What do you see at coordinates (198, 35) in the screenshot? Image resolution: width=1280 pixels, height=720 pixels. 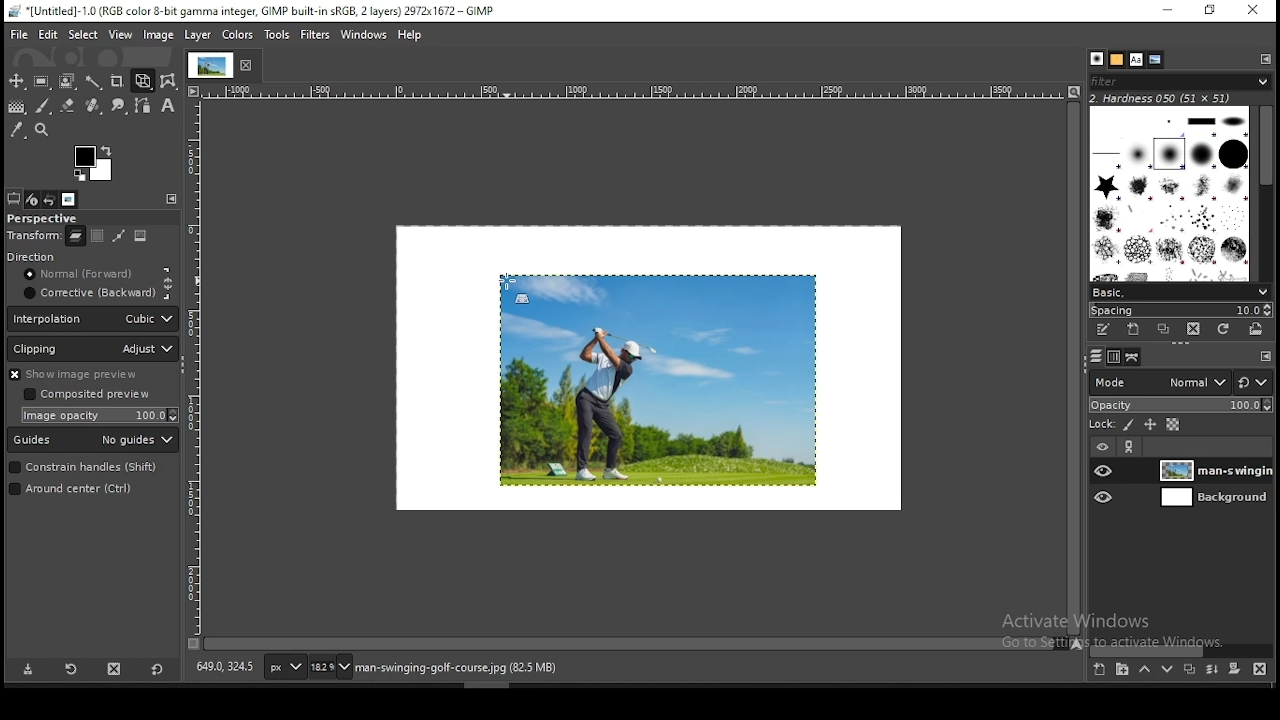 I see `layer` at bounding box center [198, 35].